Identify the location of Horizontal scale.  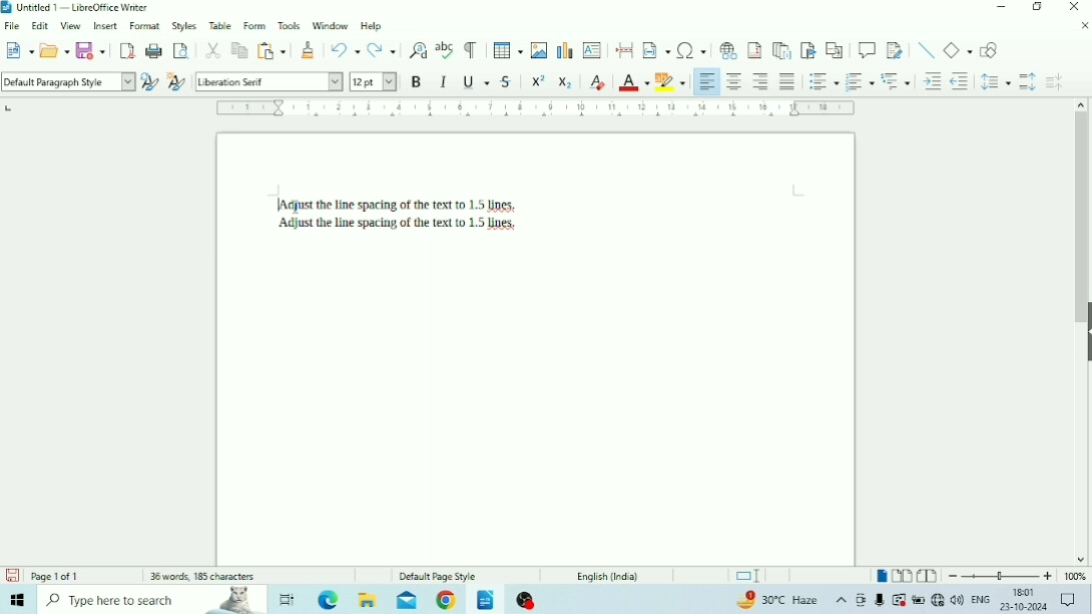
(535, 108).